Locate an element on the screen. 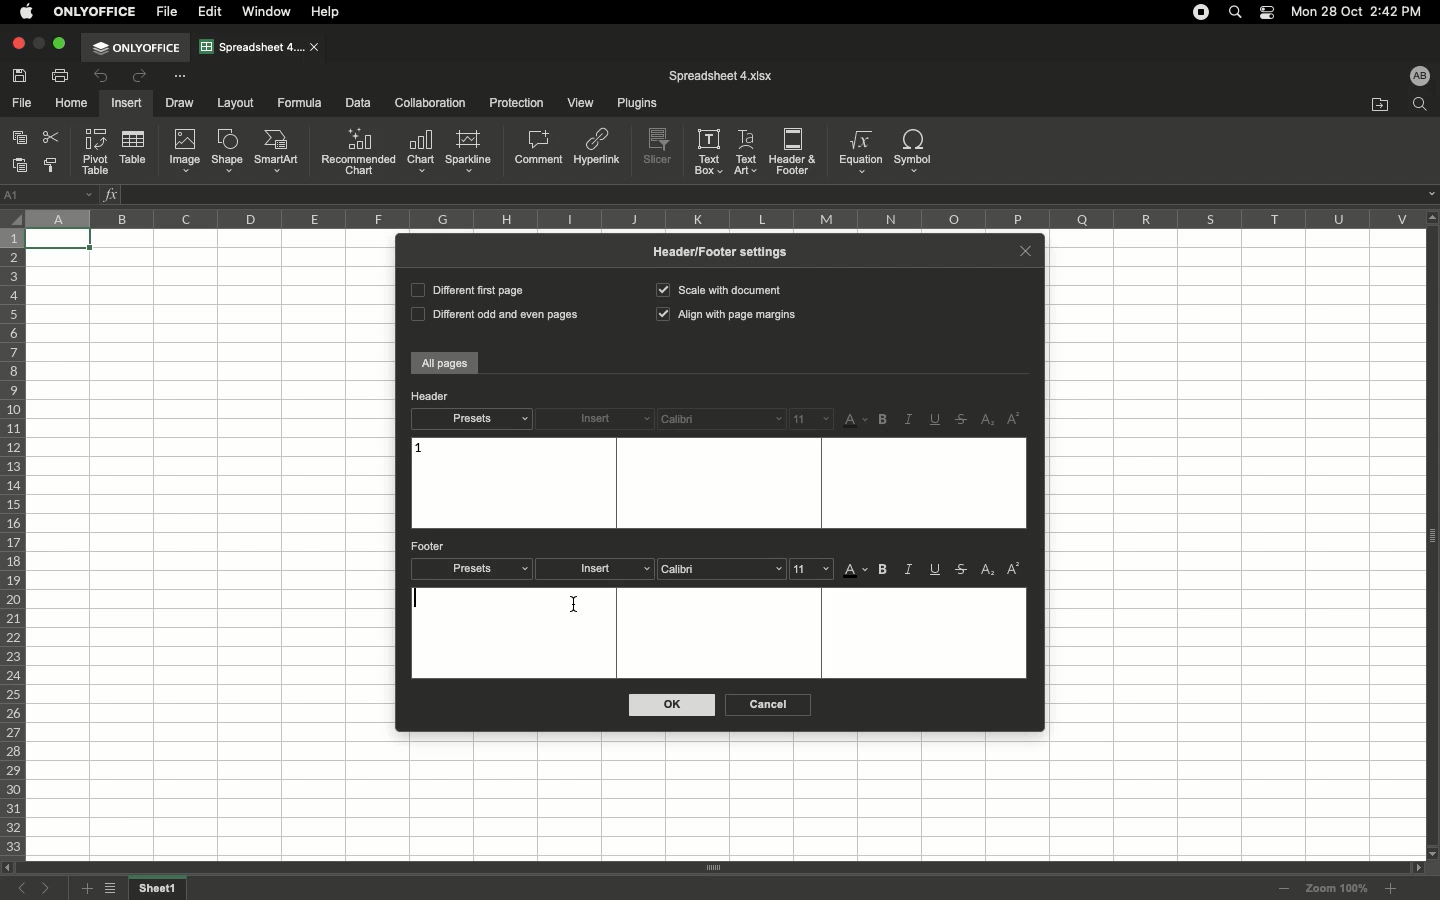 Image resolution: width=1440 pixels, height=900 pixels. Apple logo is located at coordinates (27, 11).